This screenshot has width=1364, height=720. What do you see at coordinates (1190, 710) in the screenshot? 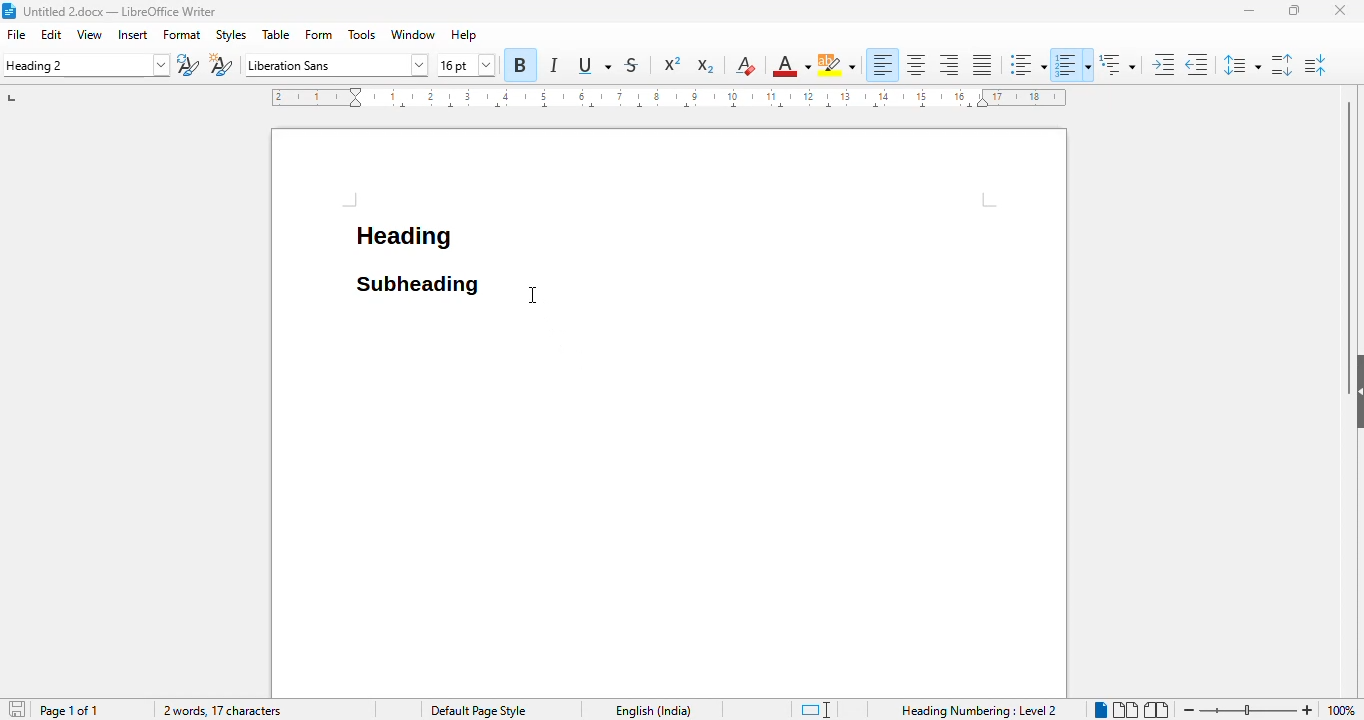
I see `zoom out` at bounding box center [1190, 710].